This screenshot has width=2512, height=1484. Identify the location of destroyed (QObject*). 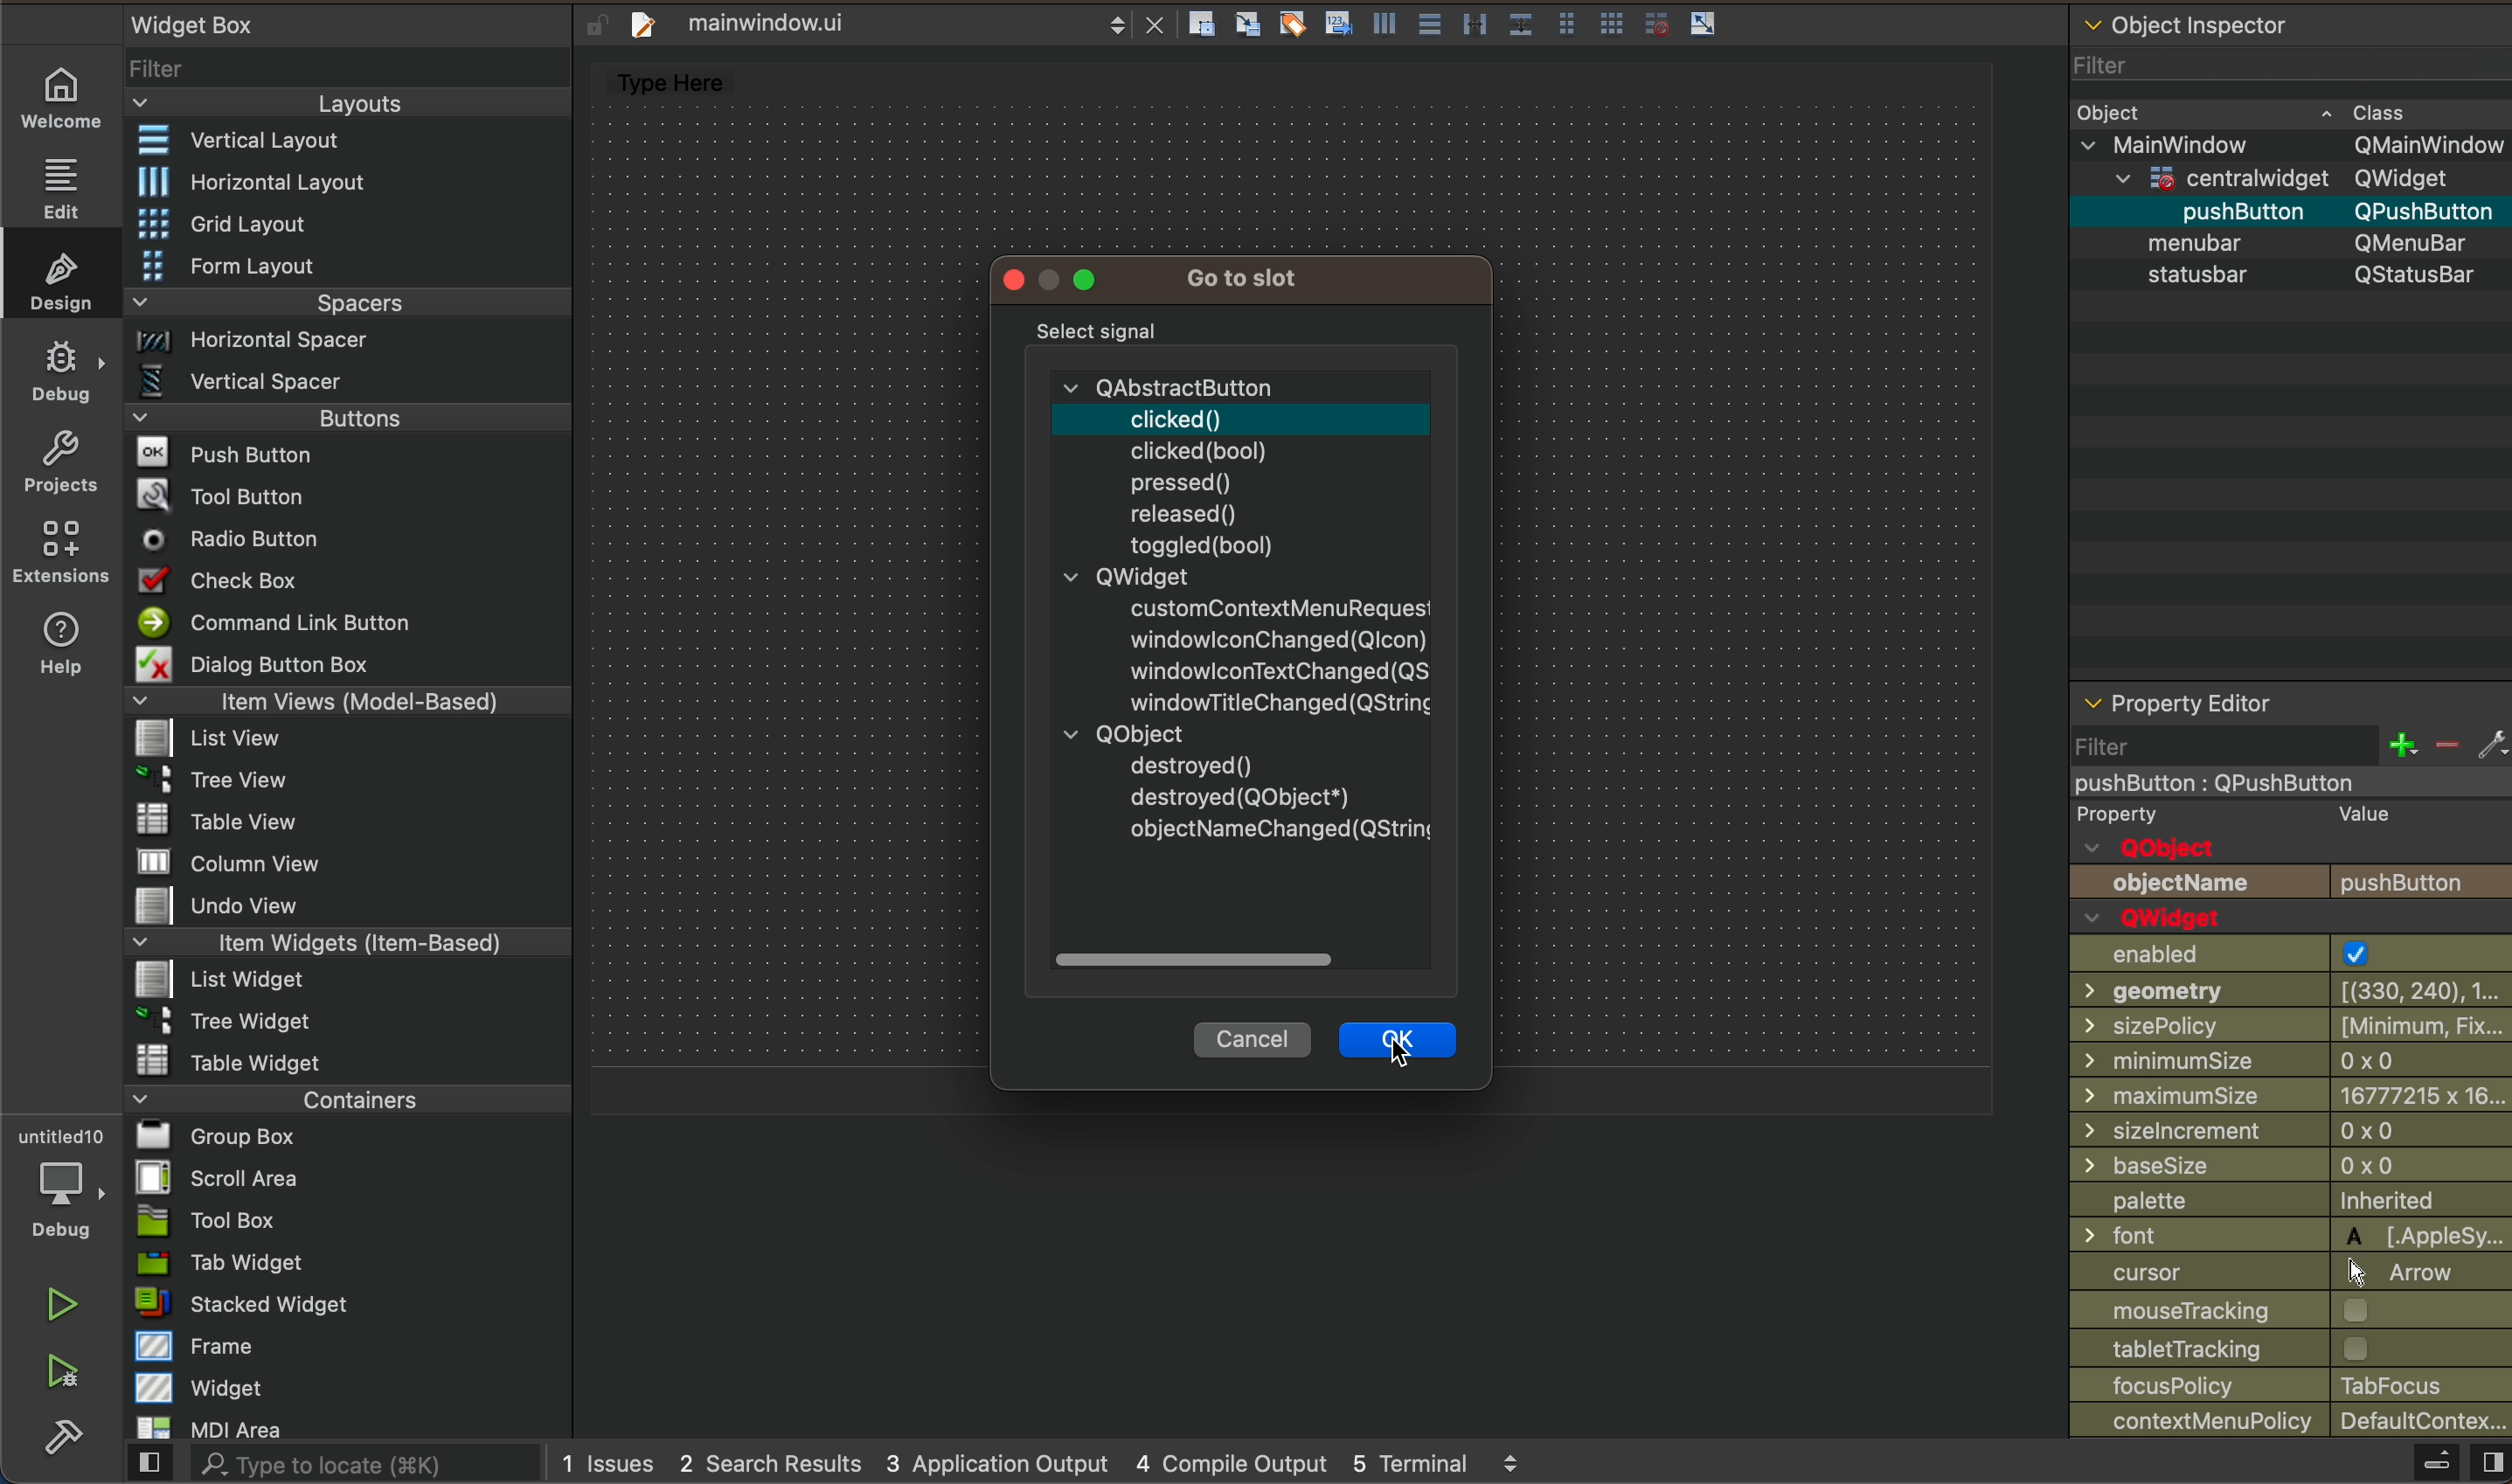
(1243, 796).